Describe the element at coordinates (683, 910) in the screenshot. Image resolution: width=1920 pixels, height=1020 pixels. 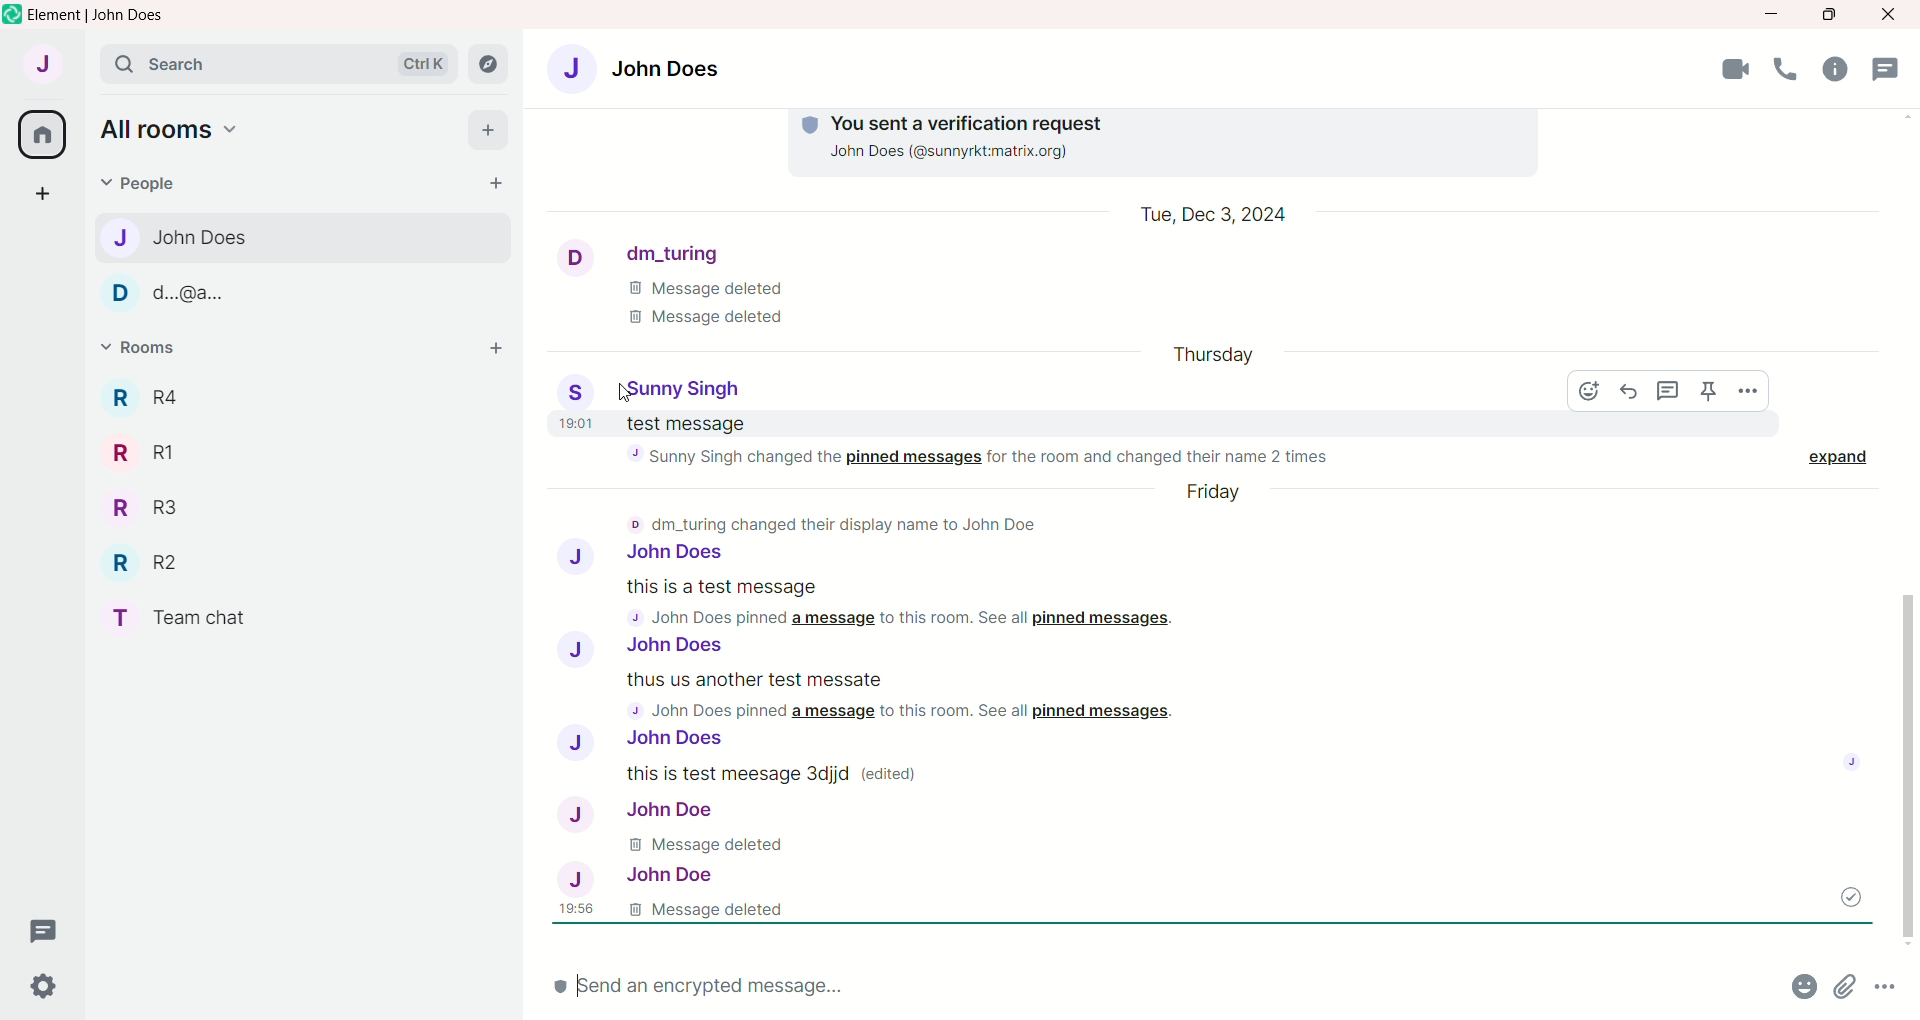
I see `message deleted` at that location.